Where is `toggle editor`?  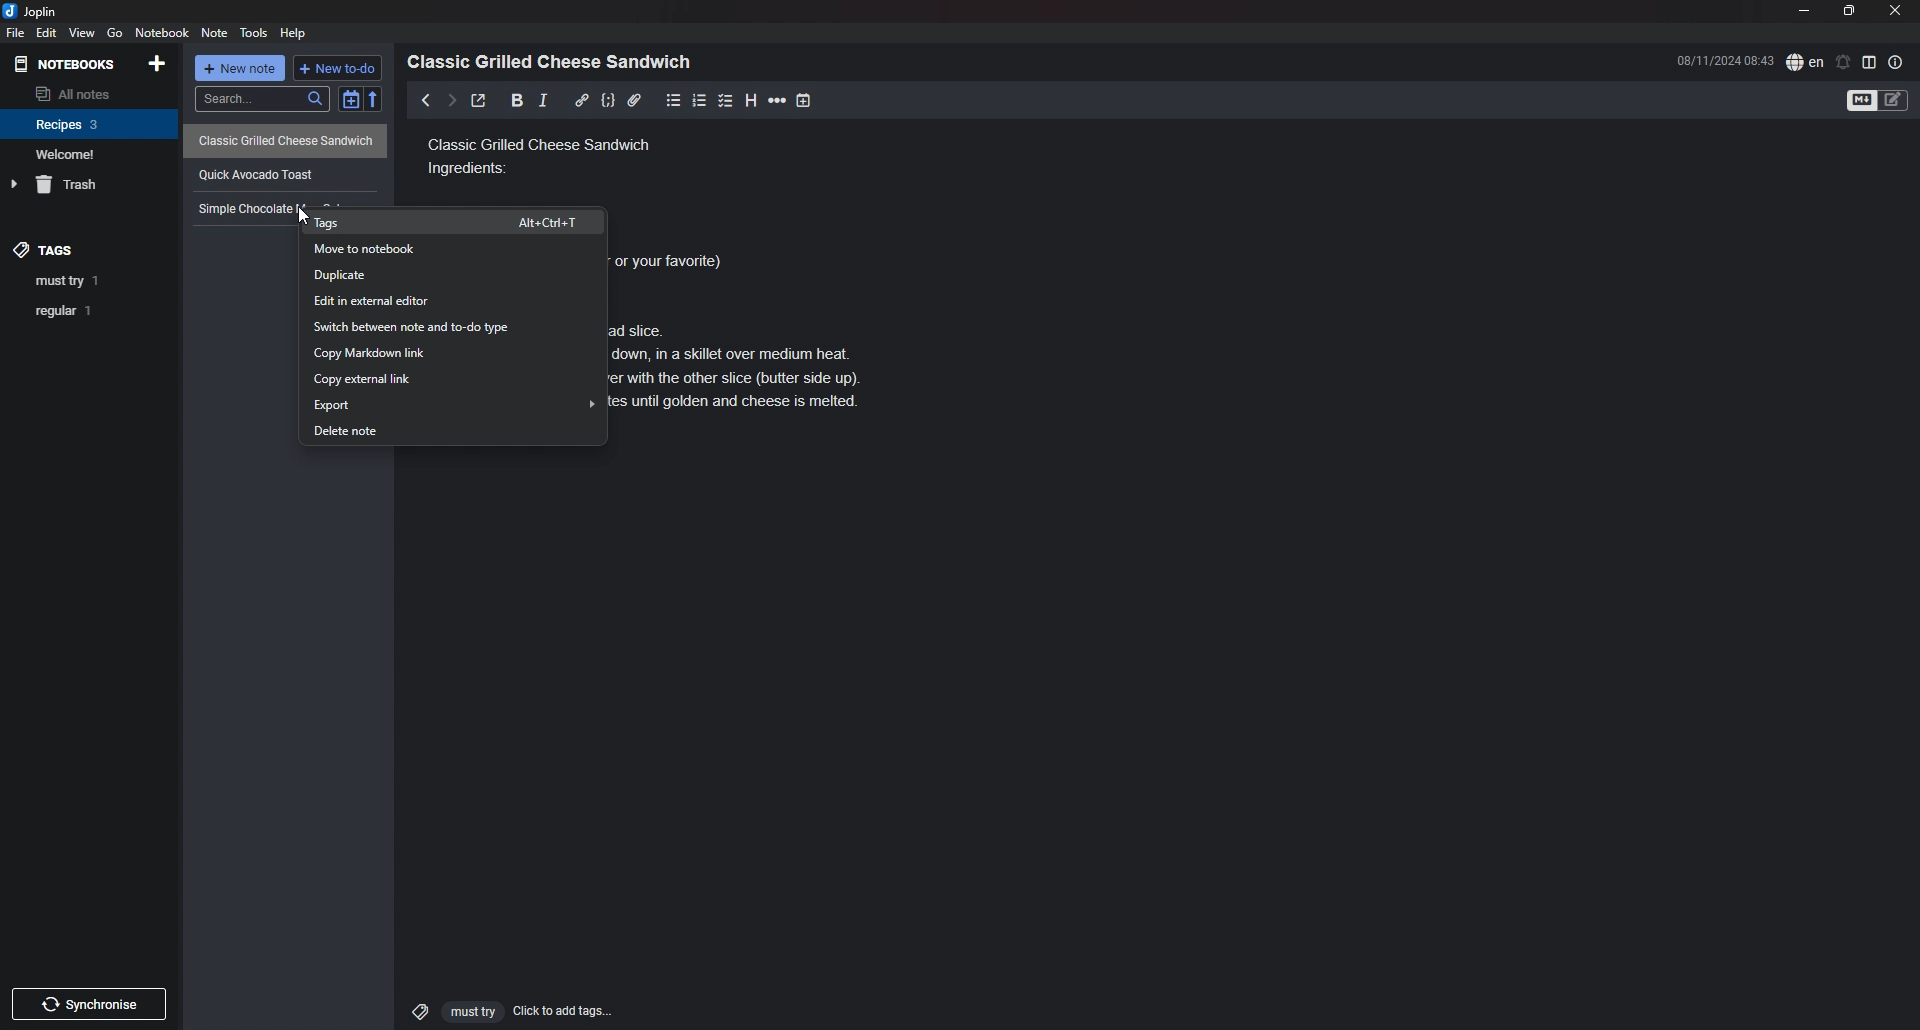
toggle editor is located at coordinates (1879, 102).